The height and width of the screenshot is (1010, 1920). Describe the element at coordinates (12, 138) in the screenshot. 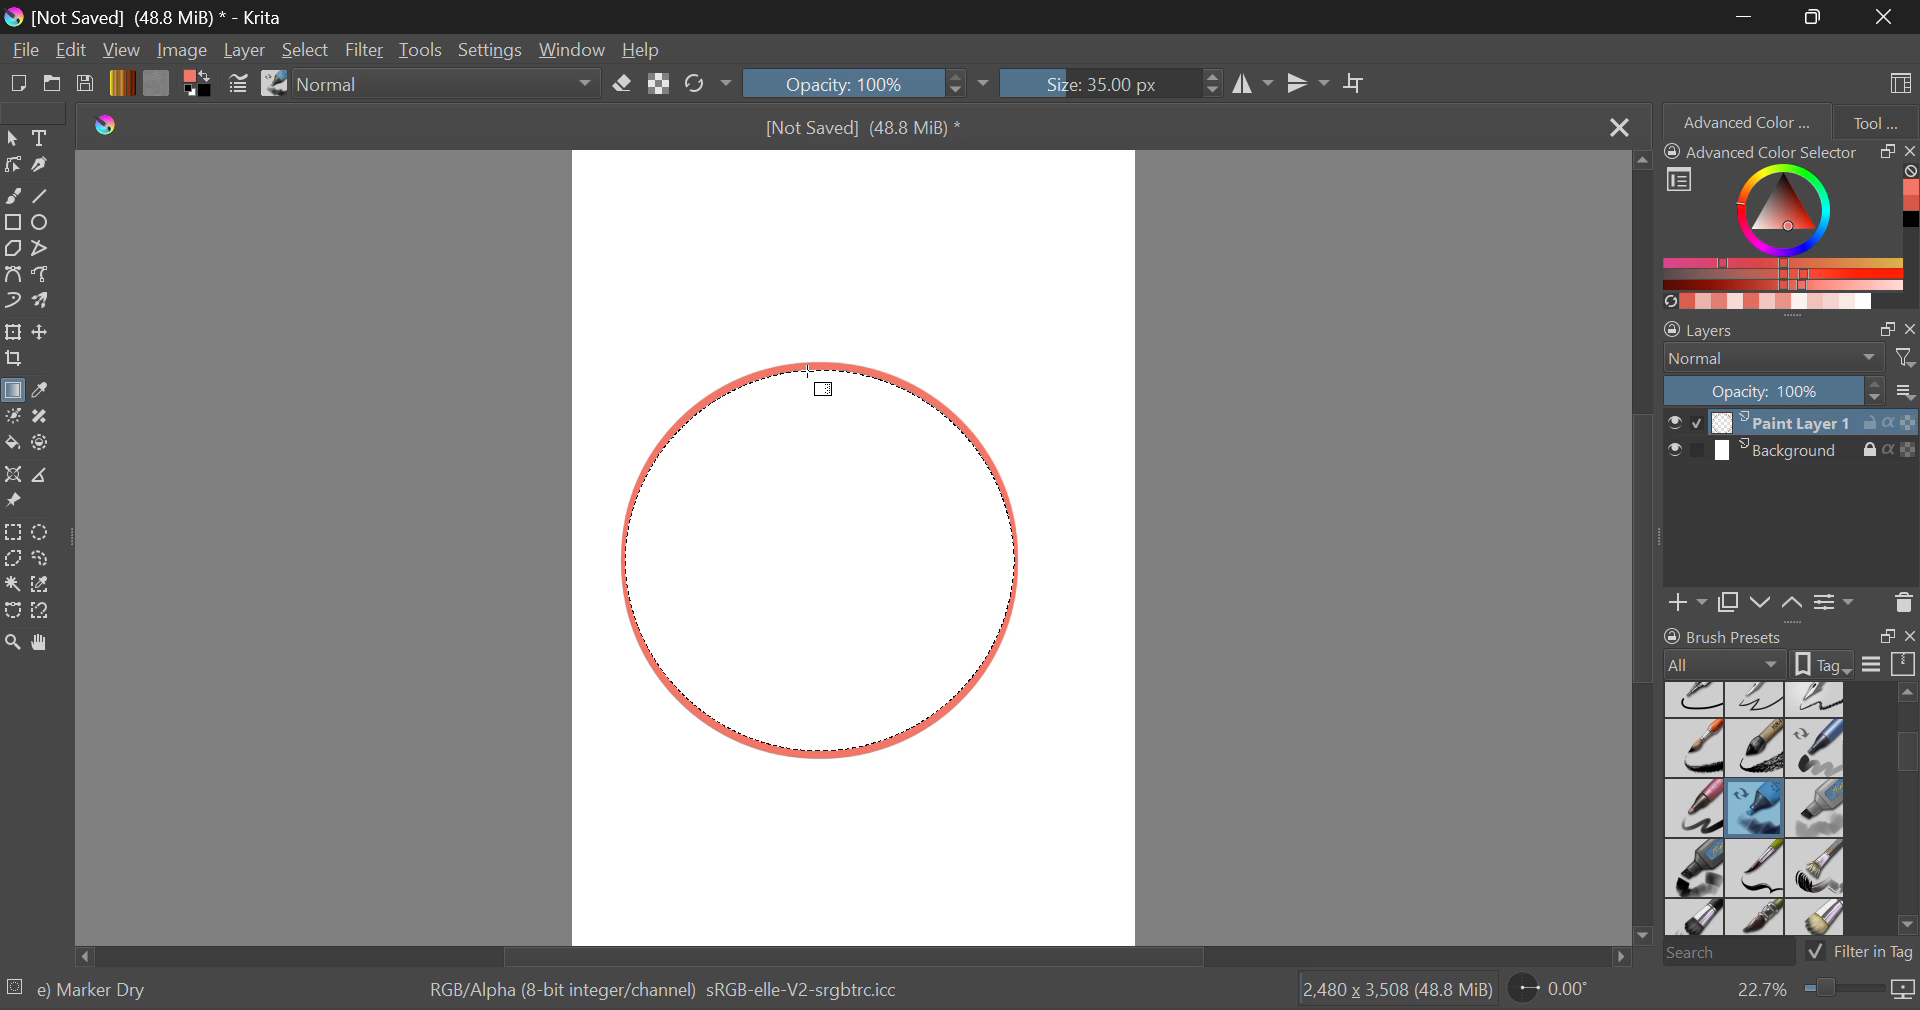

I see `Select` at that location.